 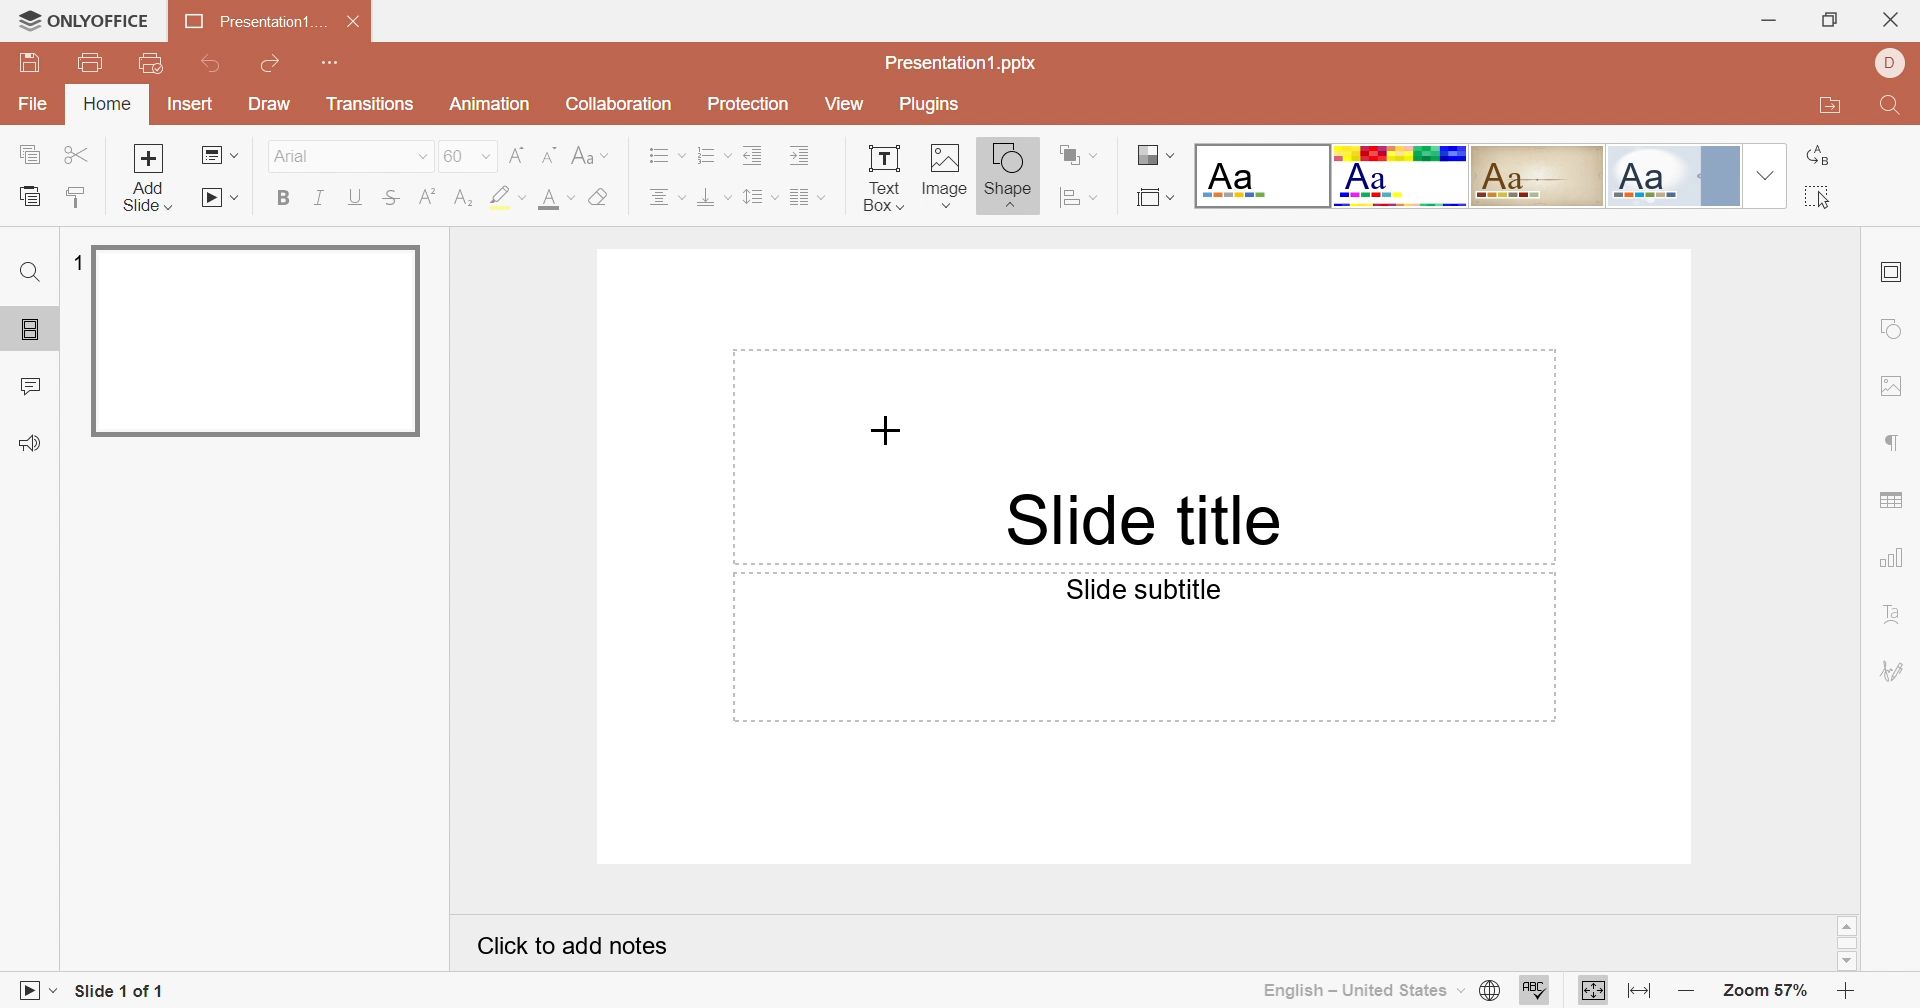 I want to click on Image settings, so click(x=1893, y=386).